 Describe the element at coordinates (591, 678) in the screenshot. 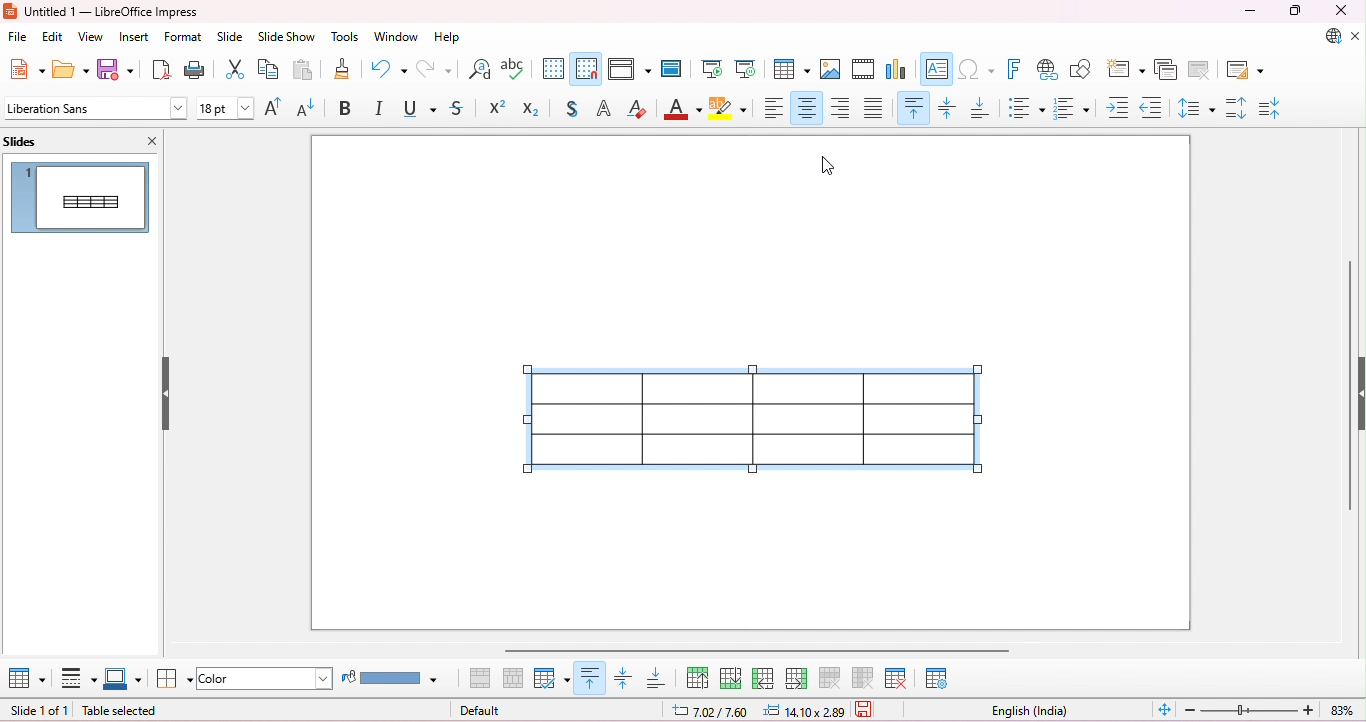

I see `align top` at that location.